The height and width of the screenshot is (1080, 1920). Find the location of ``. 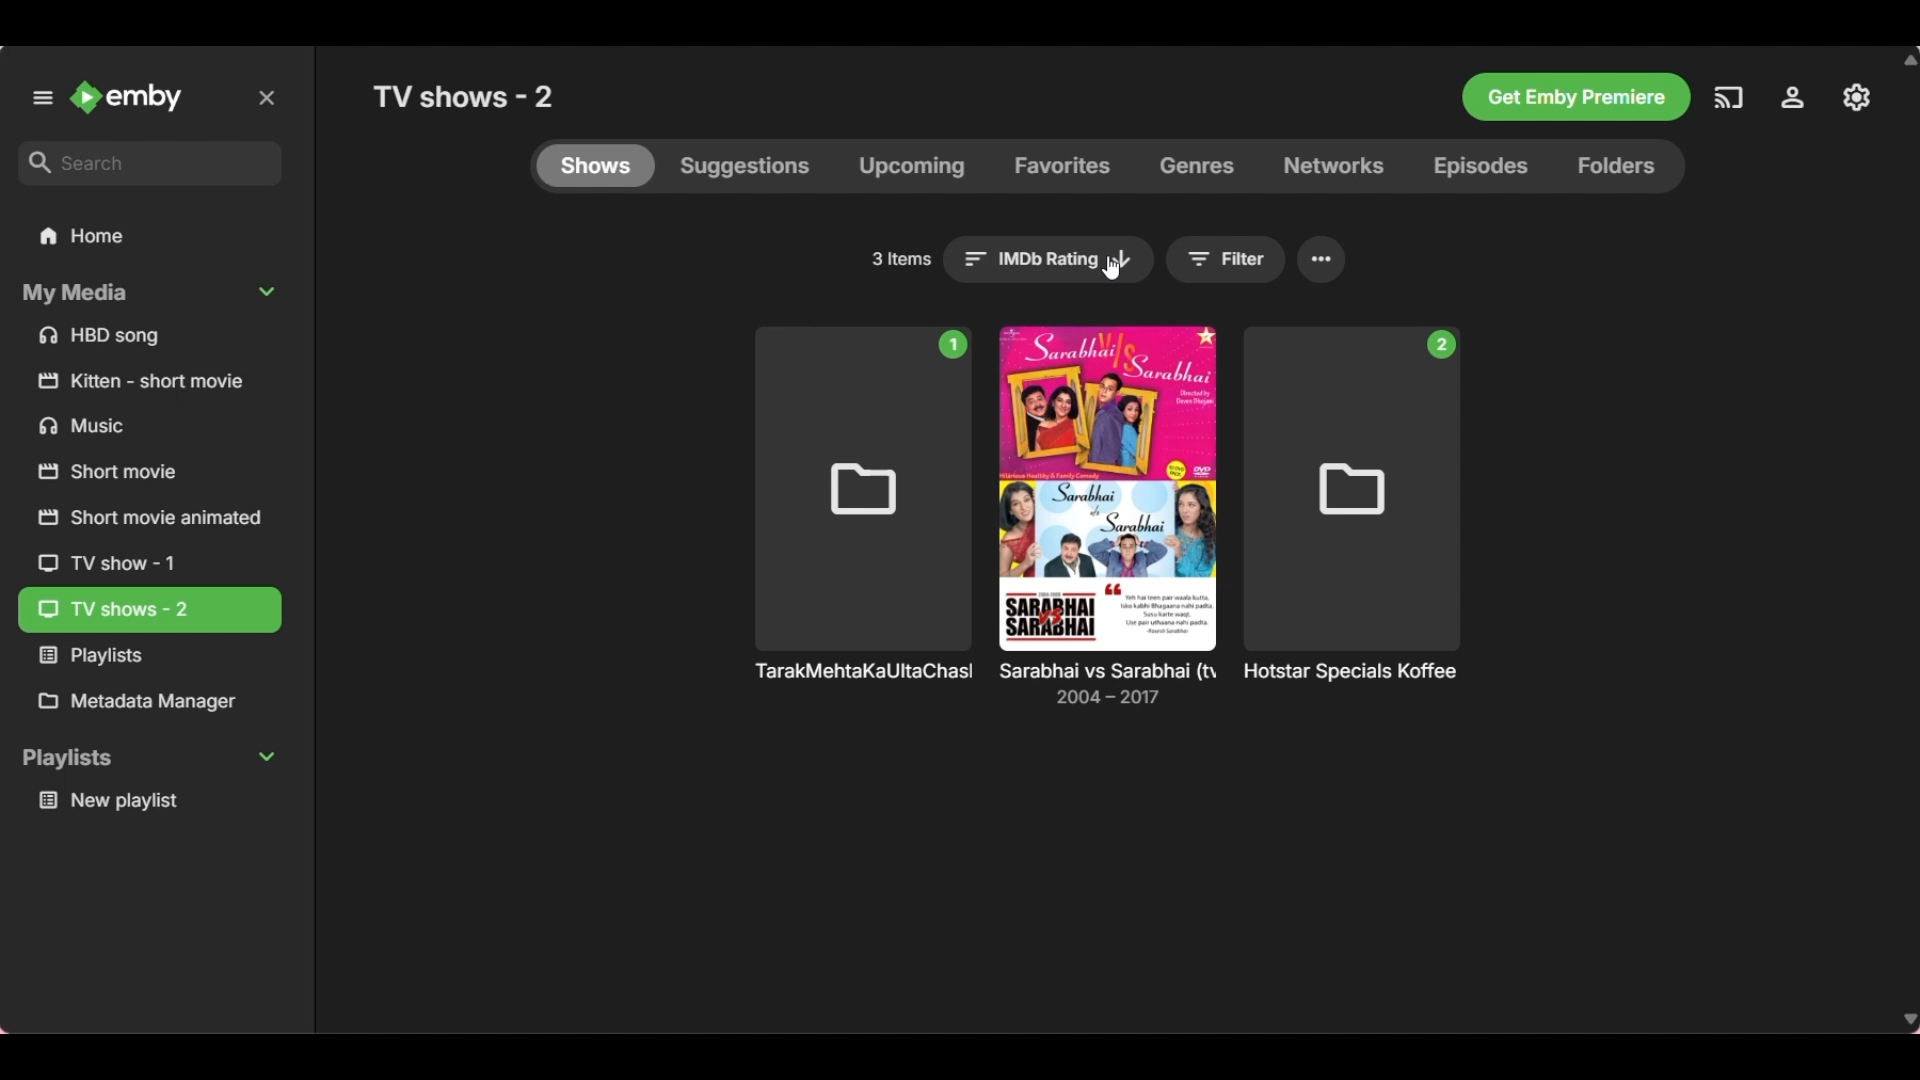

 is located at coordinates (1352, 504).